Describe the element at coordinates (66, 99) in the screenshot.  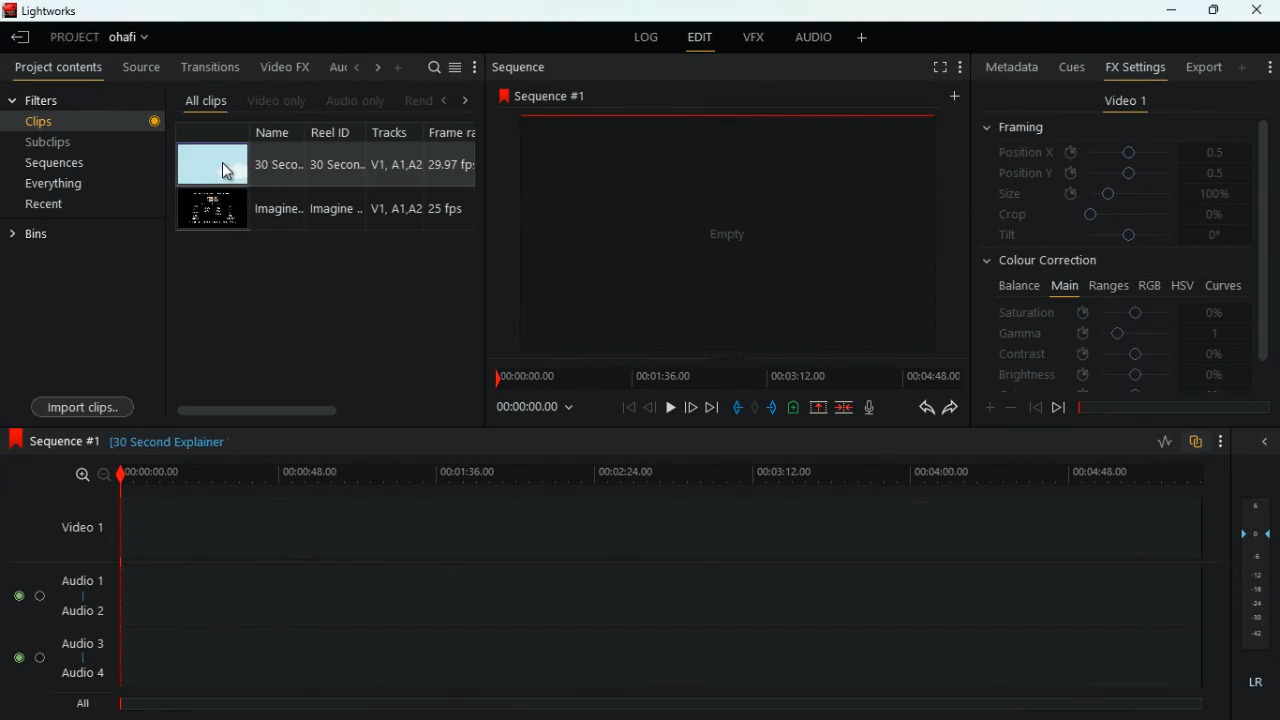
I see `filters` at that location.